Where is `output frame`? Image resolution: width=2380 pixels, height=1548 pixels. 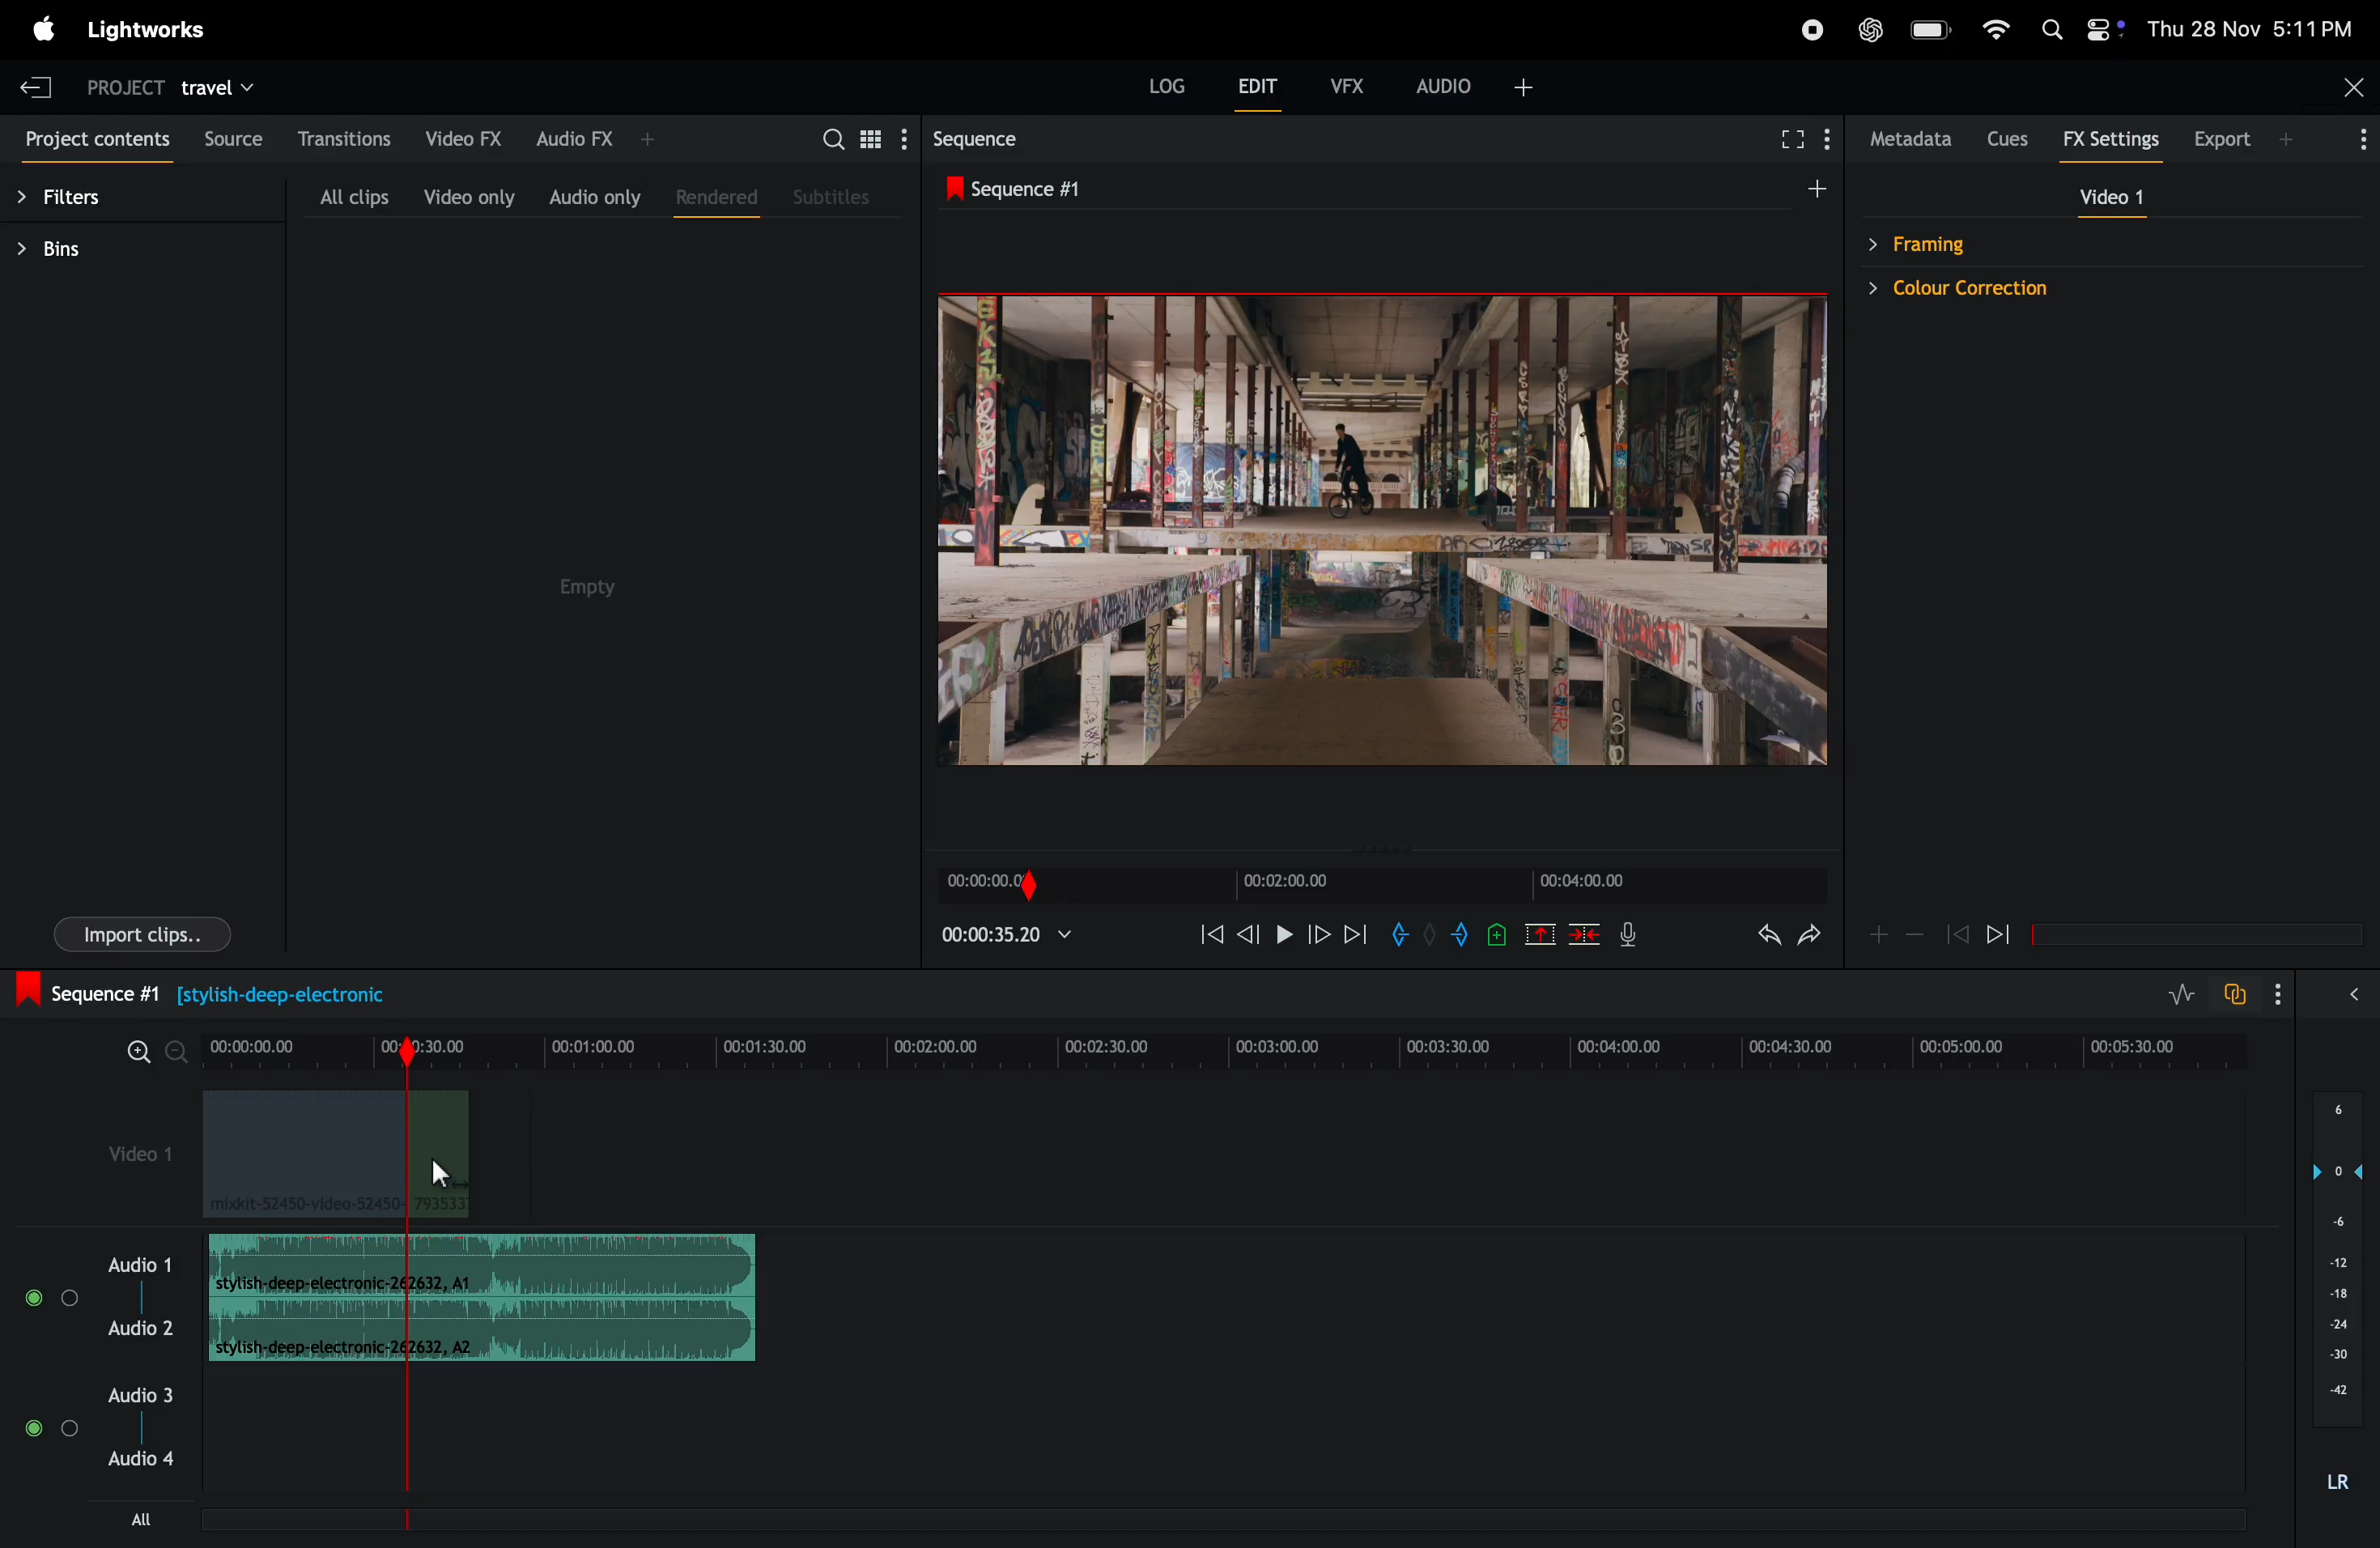
output frame is located at coordinates (1379, 540).